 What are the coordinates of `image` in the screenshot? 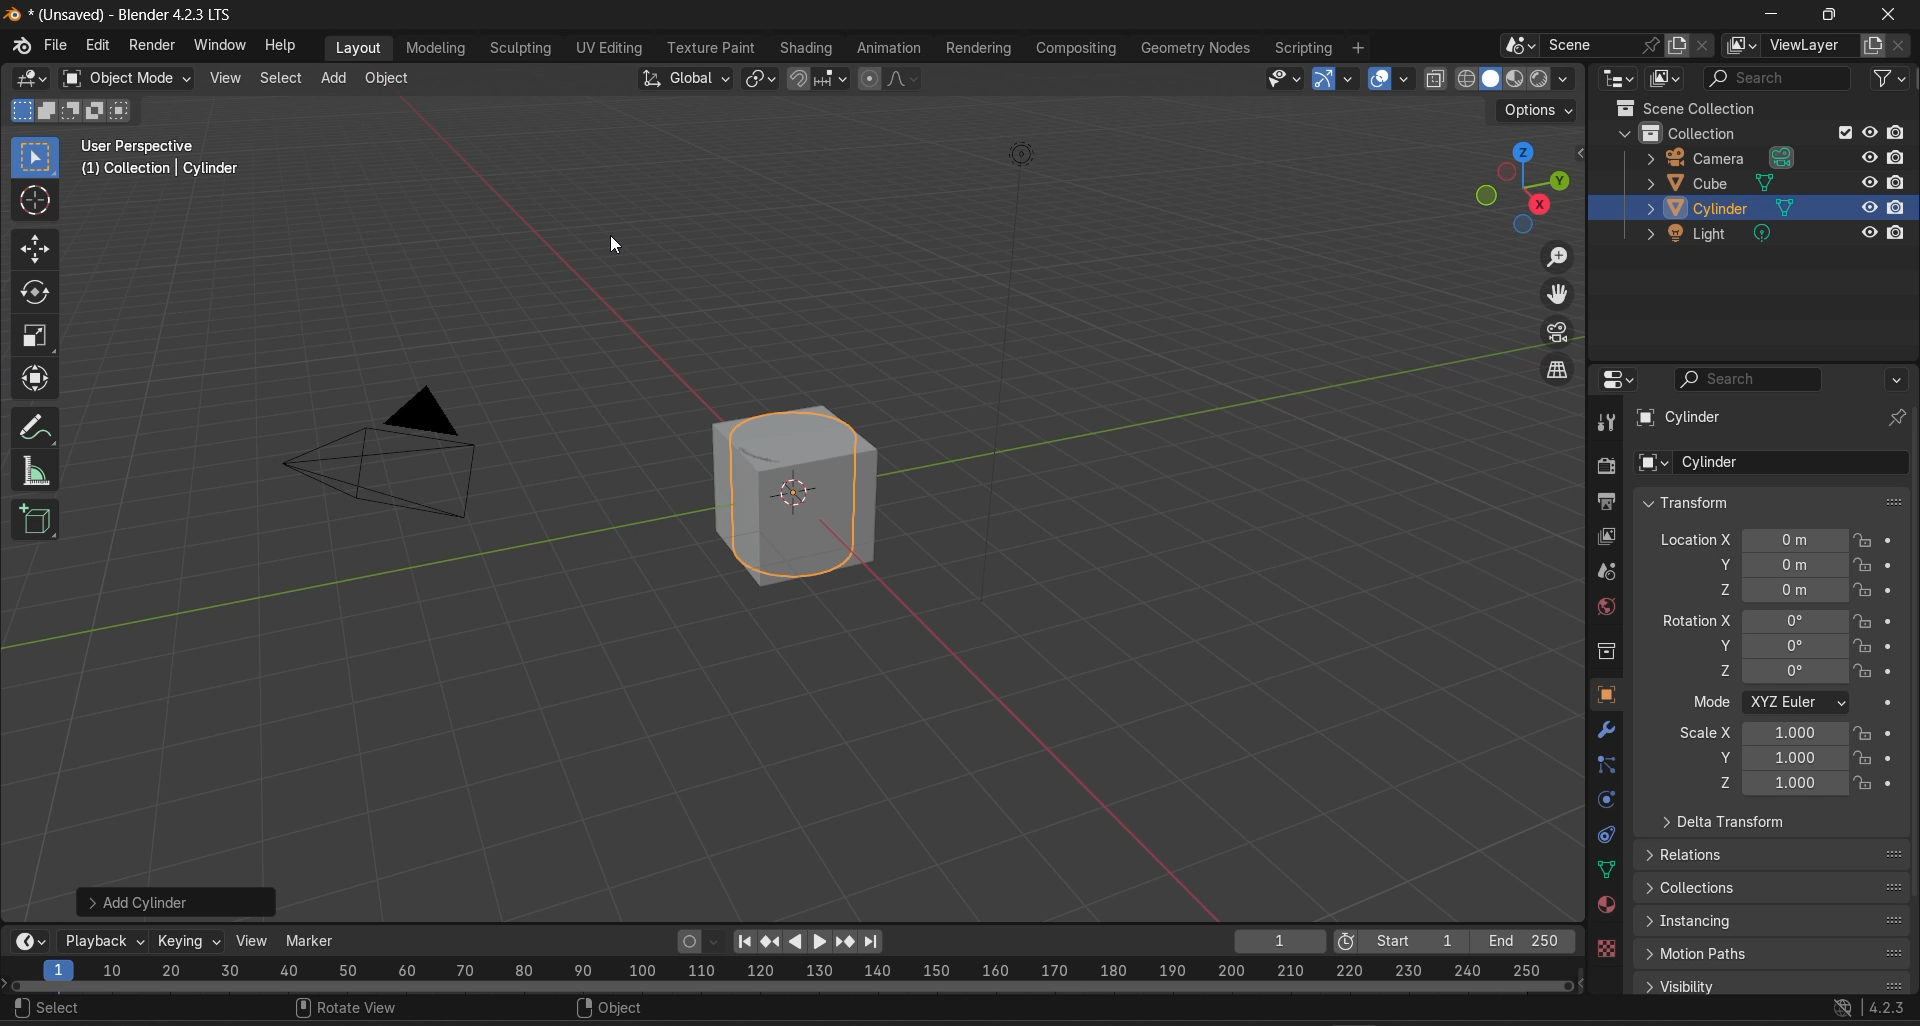 It's located at (383, 453).